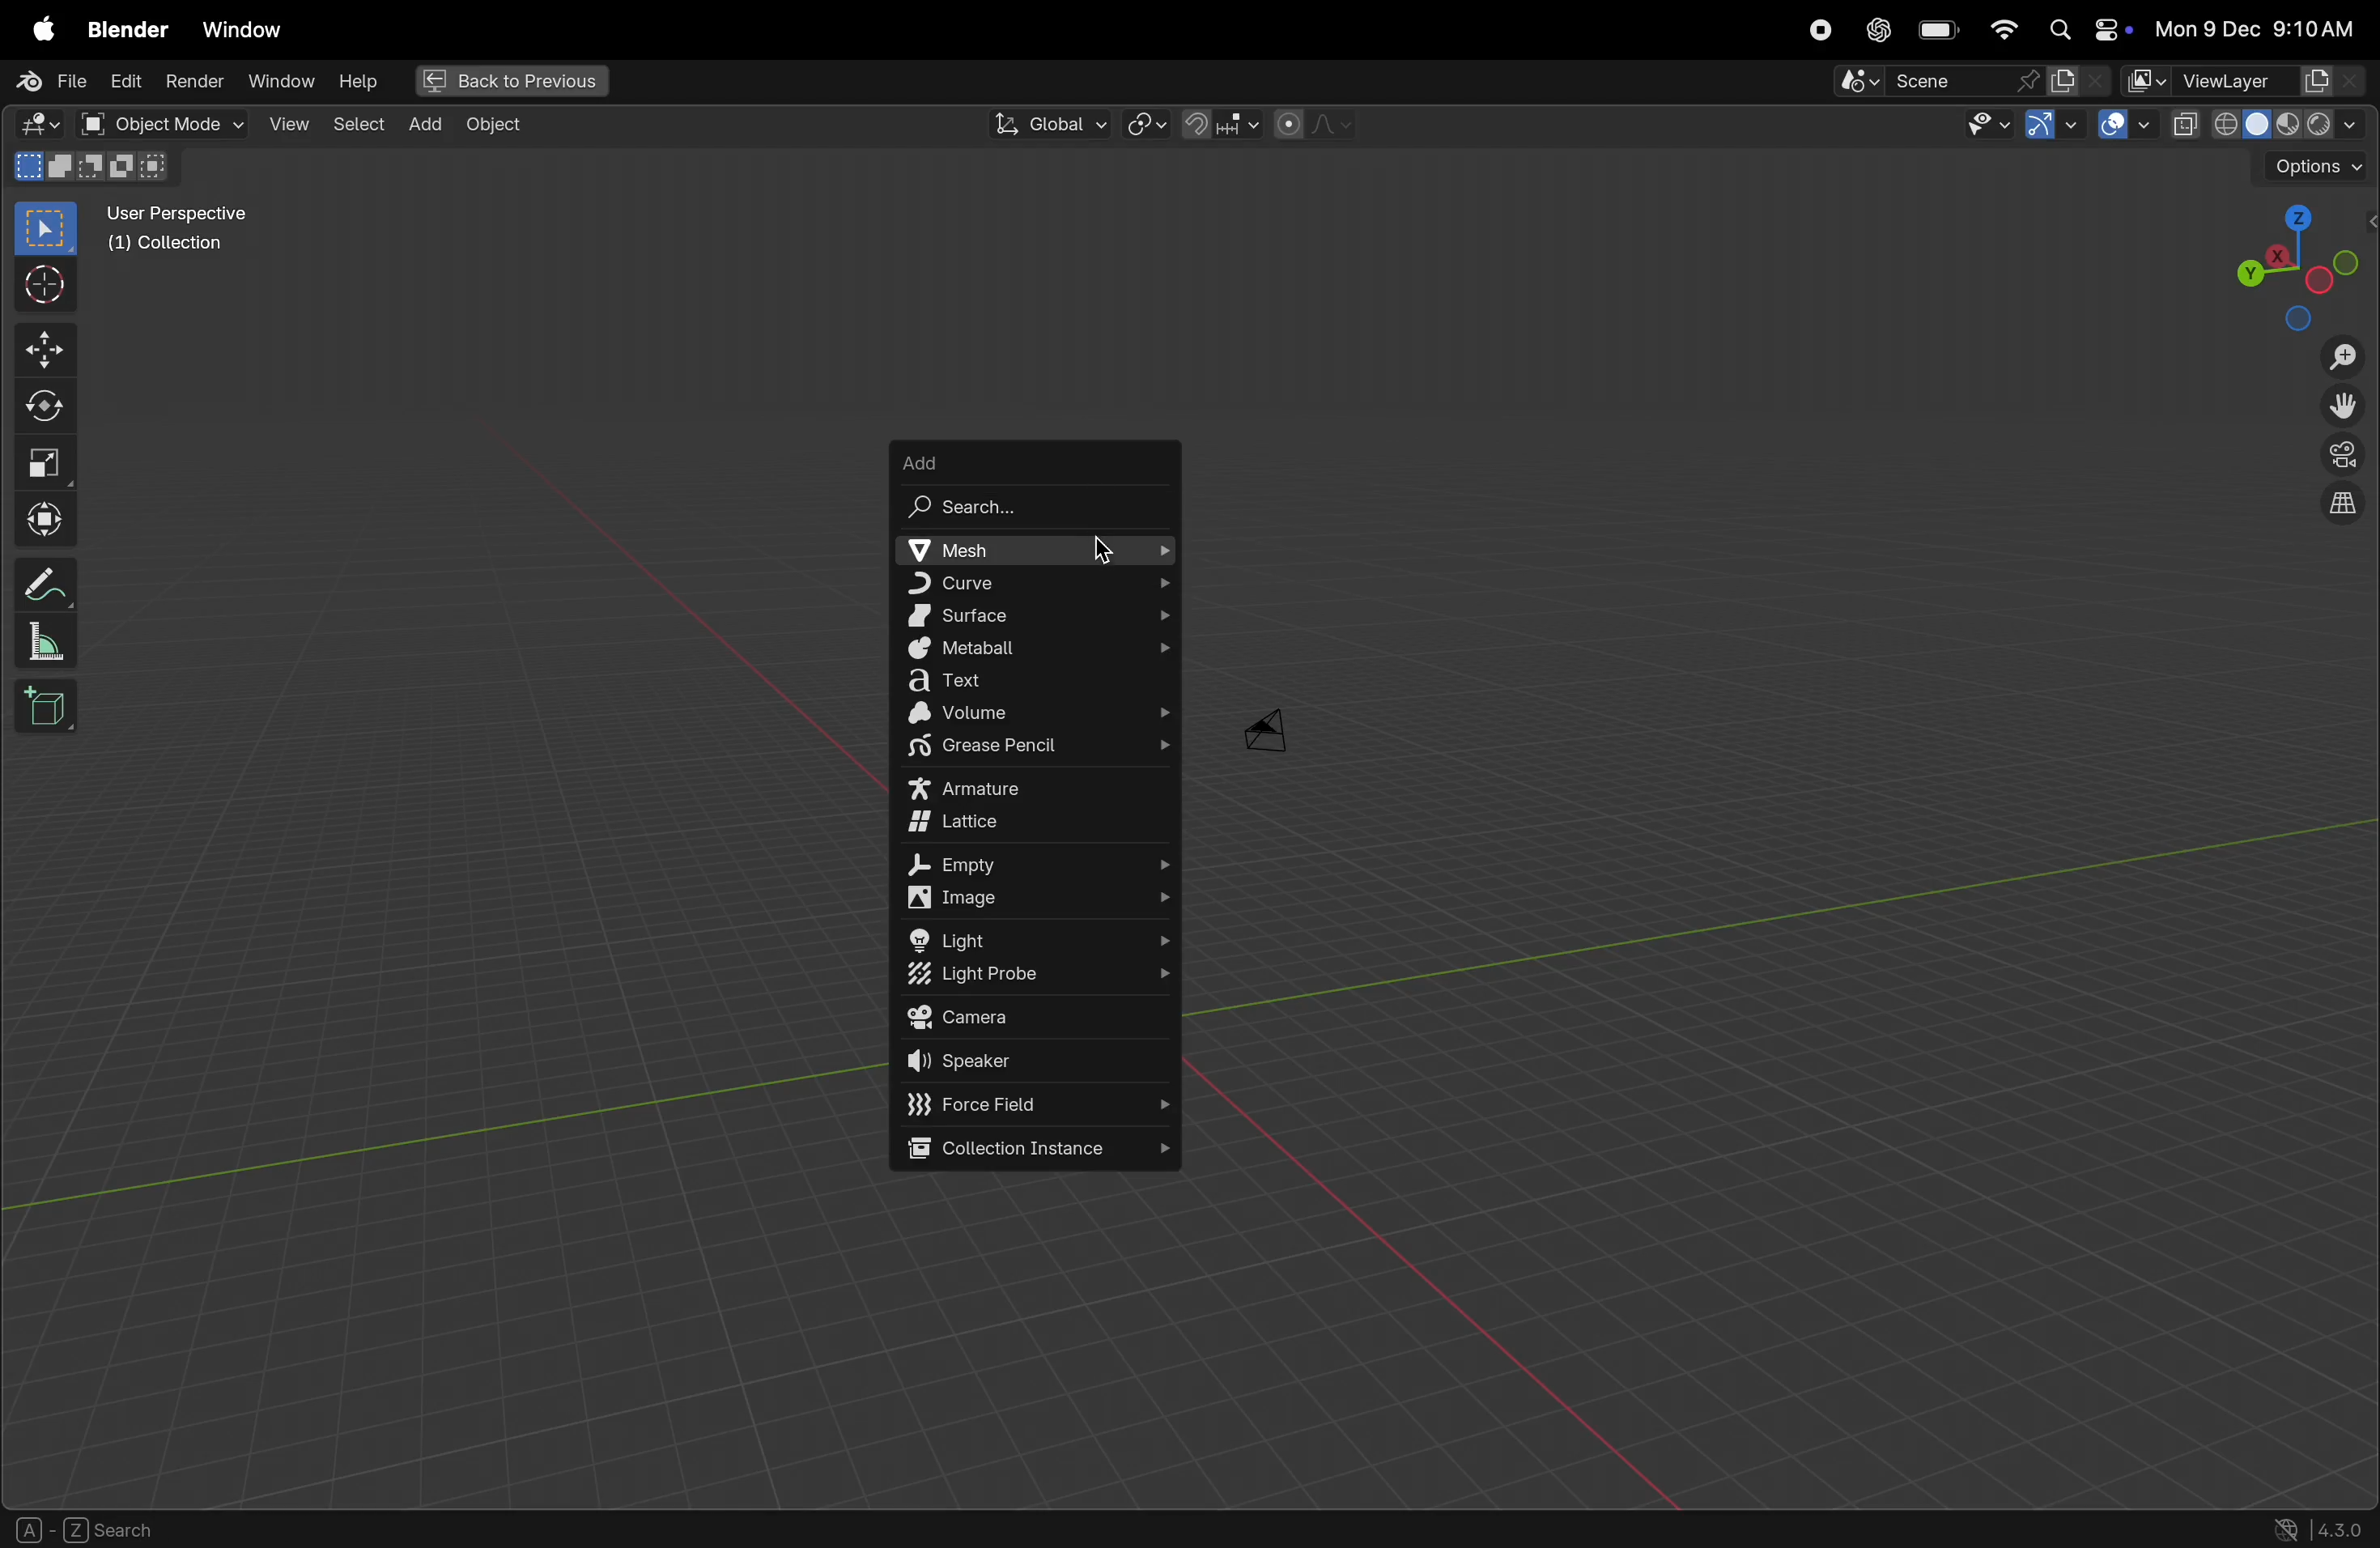 The width and height of the screenshot is (2380, 1548). Describe the element at coordinates (1034, 1151) in the screenshot. I see `collection instance` at that location.